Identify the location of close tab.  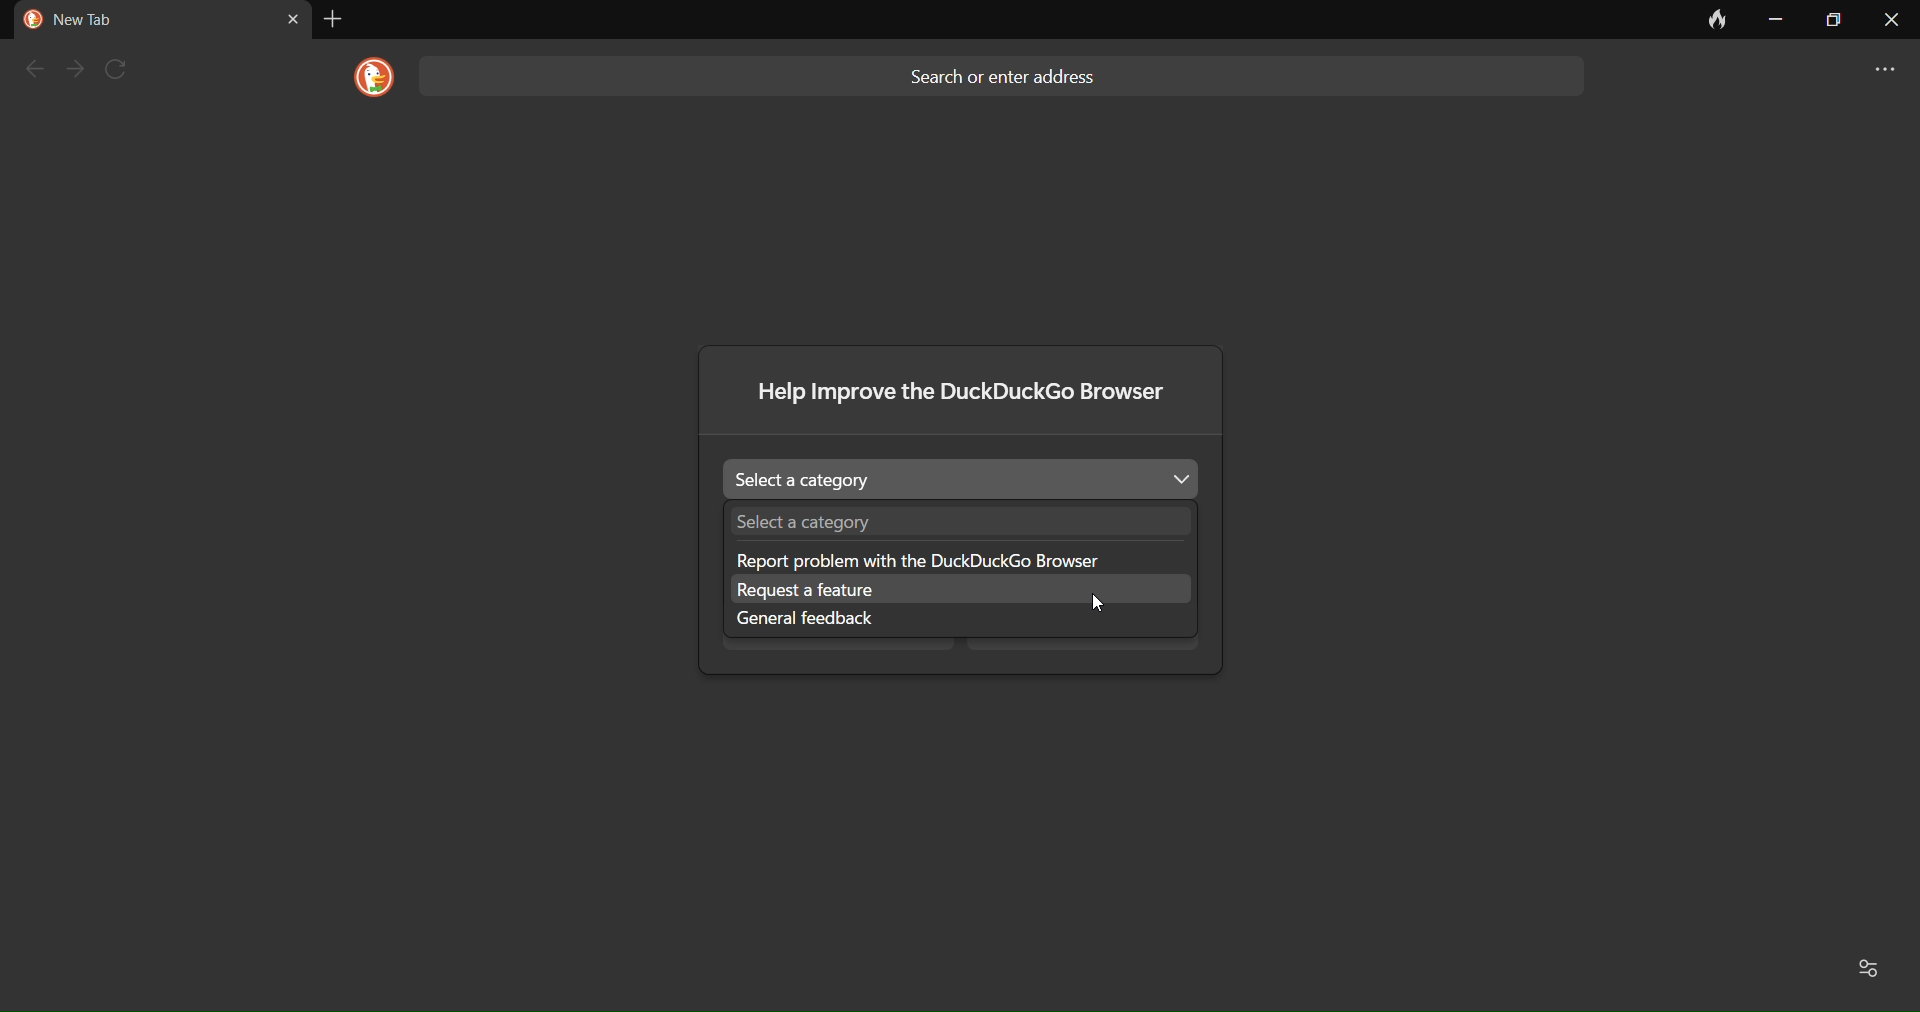
(292, 18).